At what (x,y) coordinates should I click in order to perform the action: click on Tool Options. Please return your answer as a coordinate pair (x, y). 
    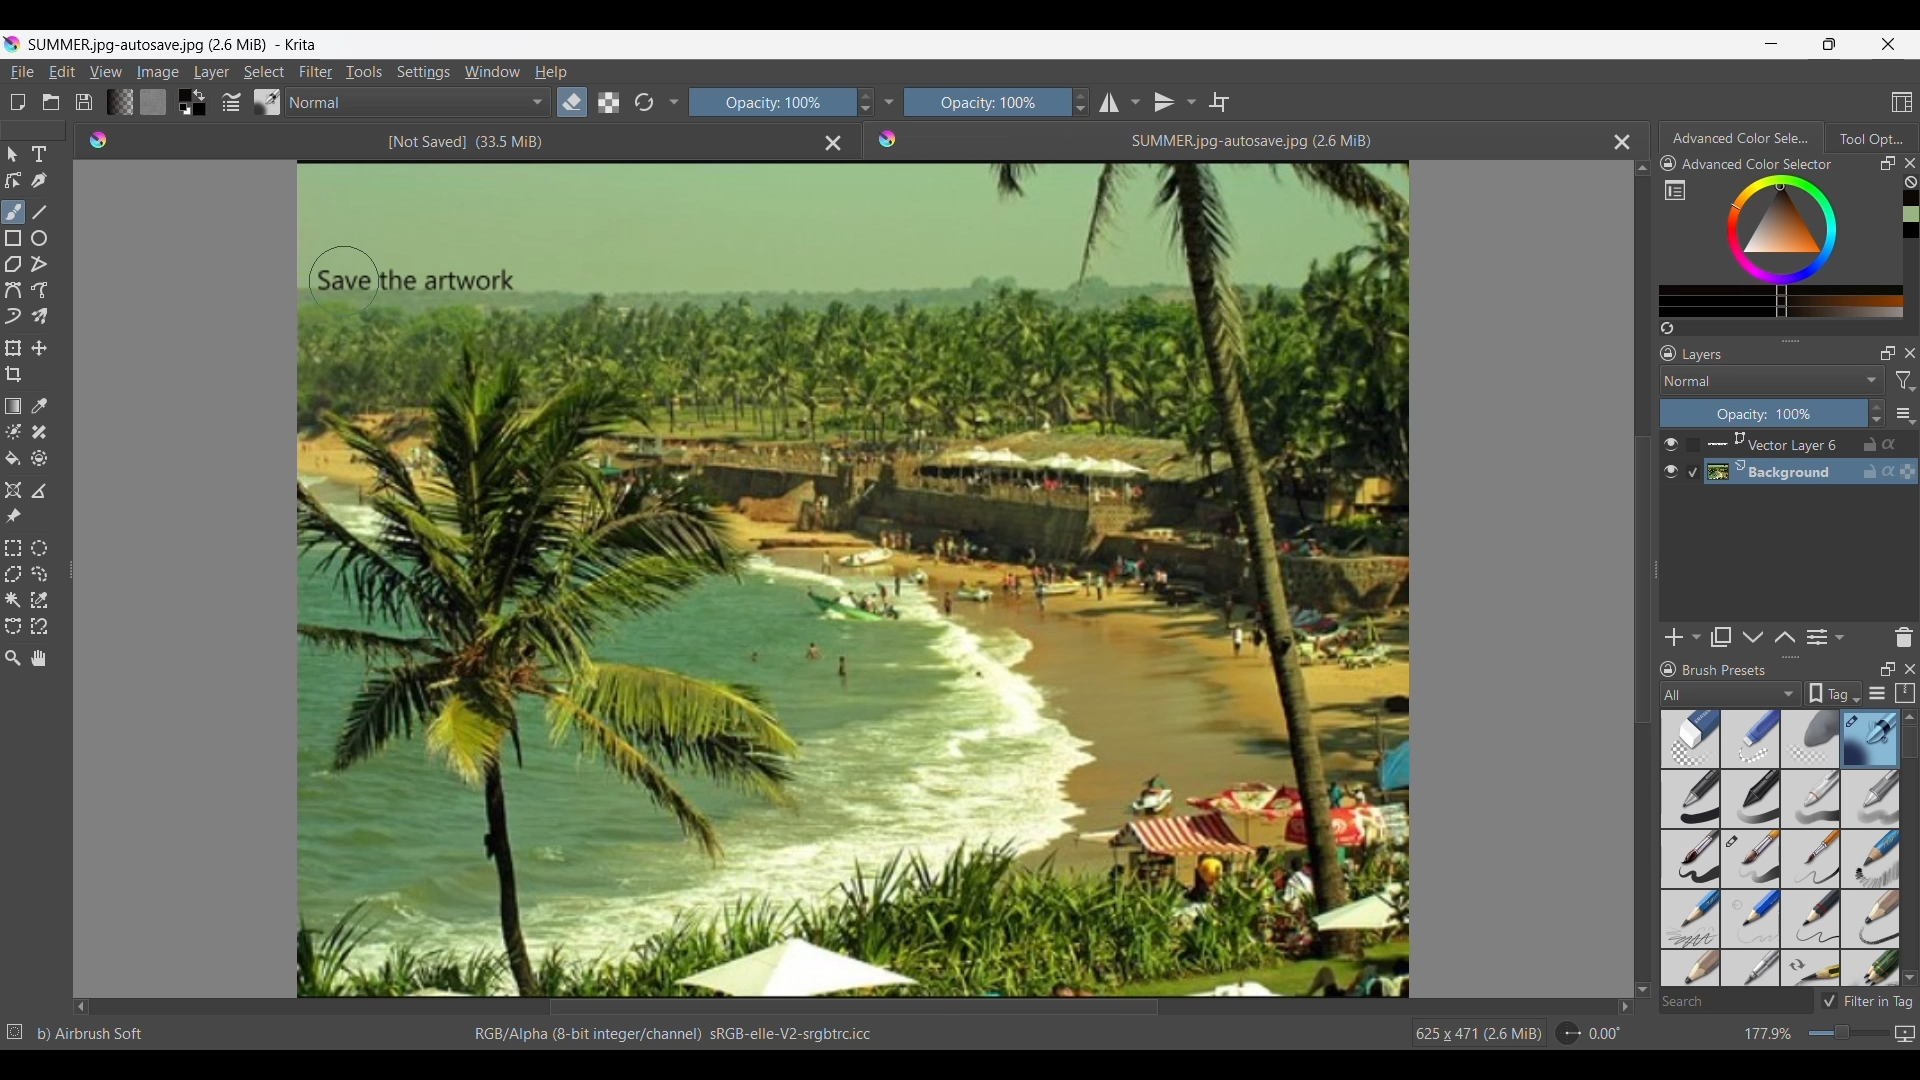
    Looking at the image, I should click on (1872, 138).